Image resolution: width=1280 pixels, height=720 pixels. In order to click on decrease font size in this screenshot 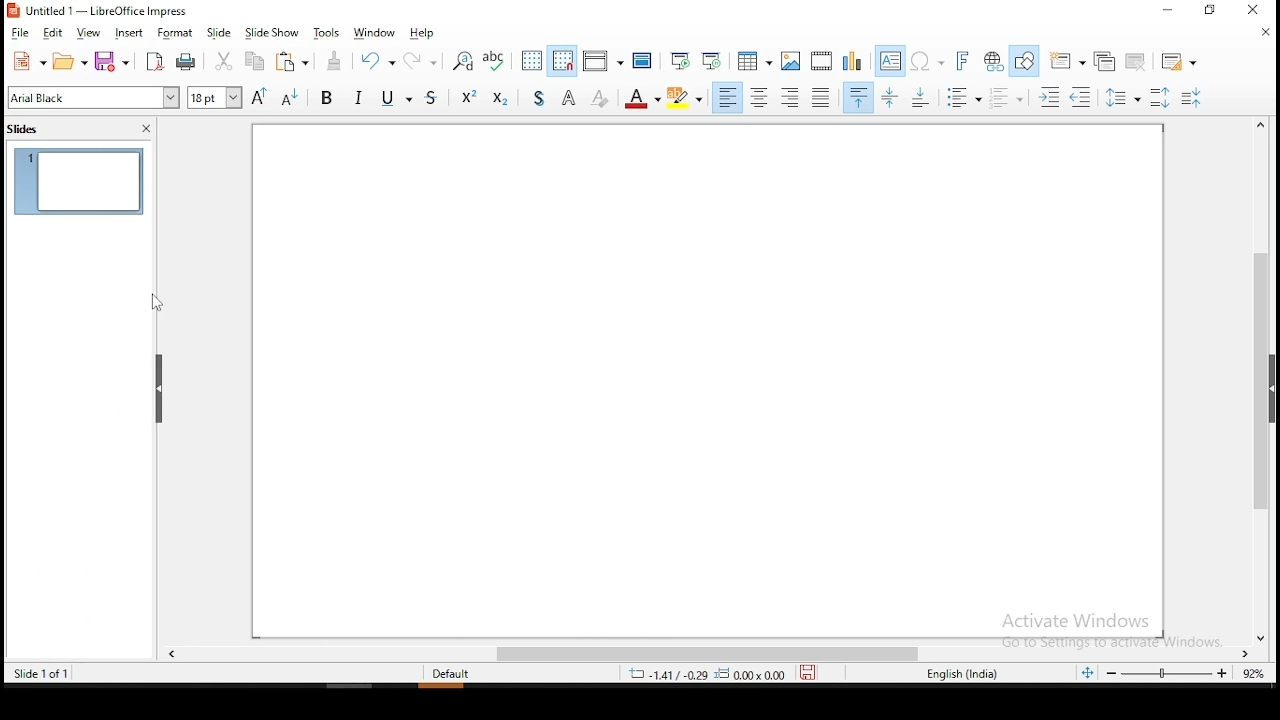, I will do `click(288, 98)`.